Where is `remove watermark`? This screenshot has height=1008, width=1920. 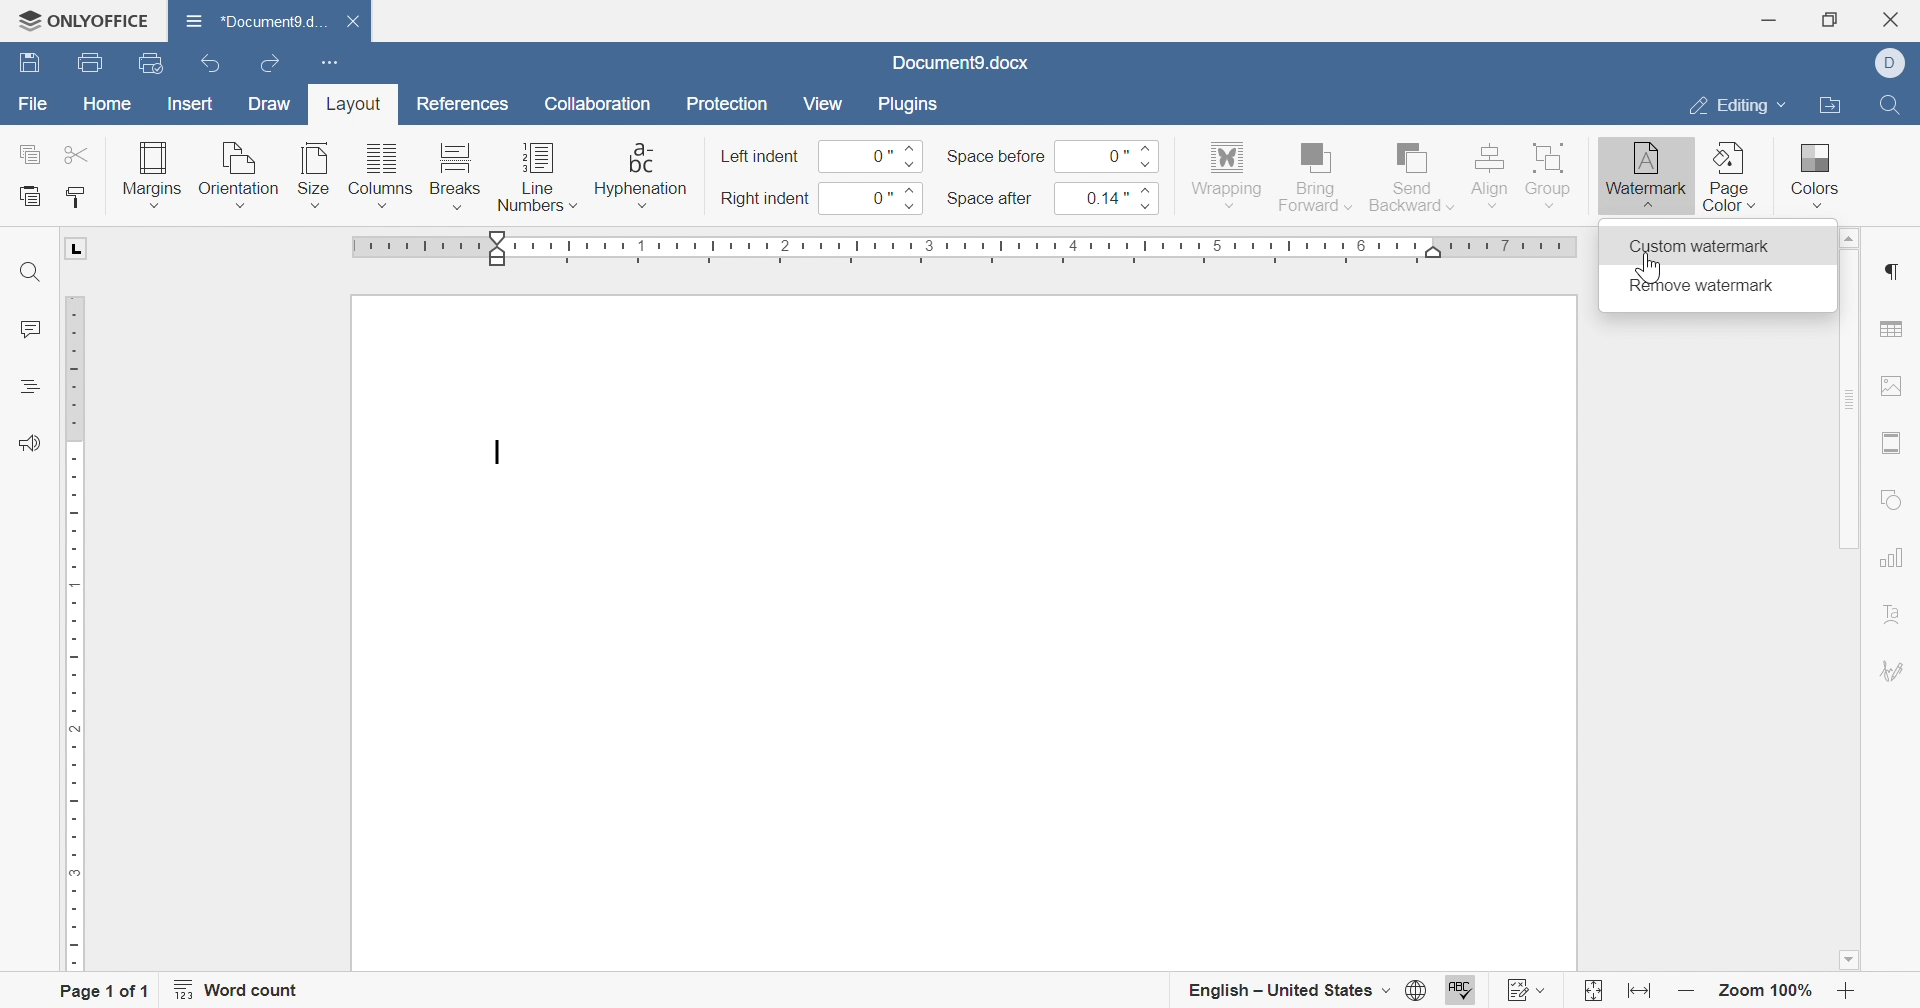
remove watermark is located at coordinates (1697, 287).